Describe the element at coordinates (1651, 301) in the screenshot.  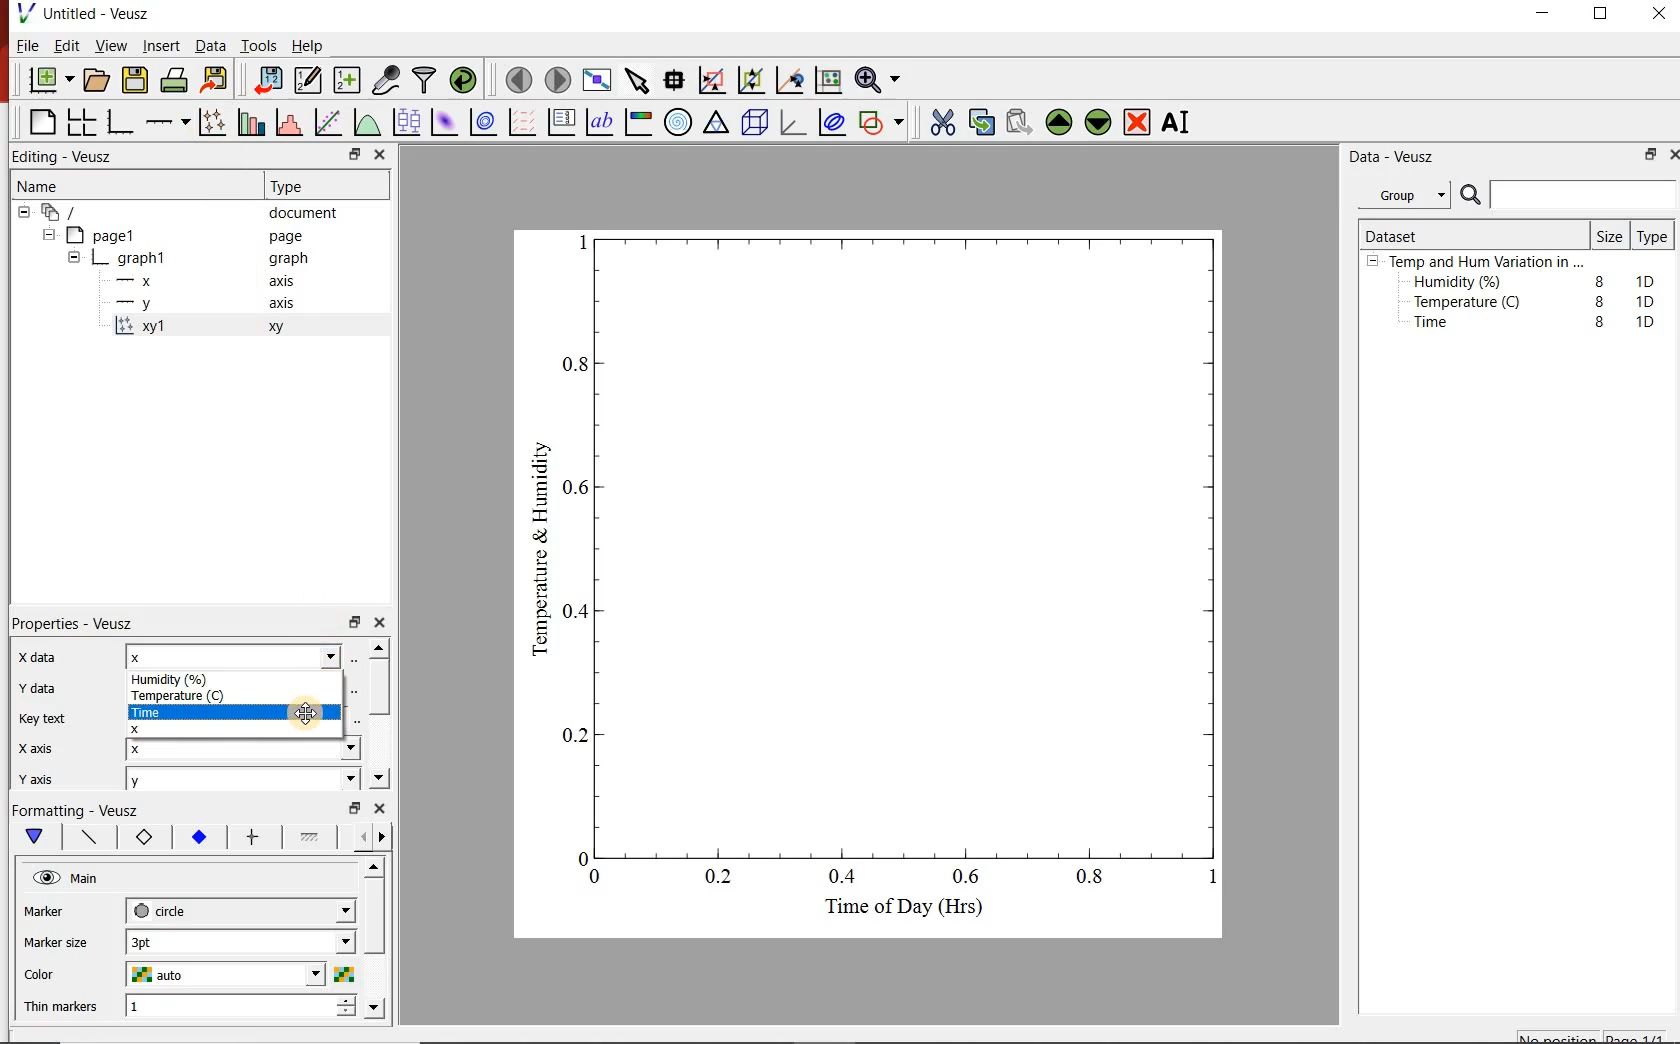
I see `1D` at that location.